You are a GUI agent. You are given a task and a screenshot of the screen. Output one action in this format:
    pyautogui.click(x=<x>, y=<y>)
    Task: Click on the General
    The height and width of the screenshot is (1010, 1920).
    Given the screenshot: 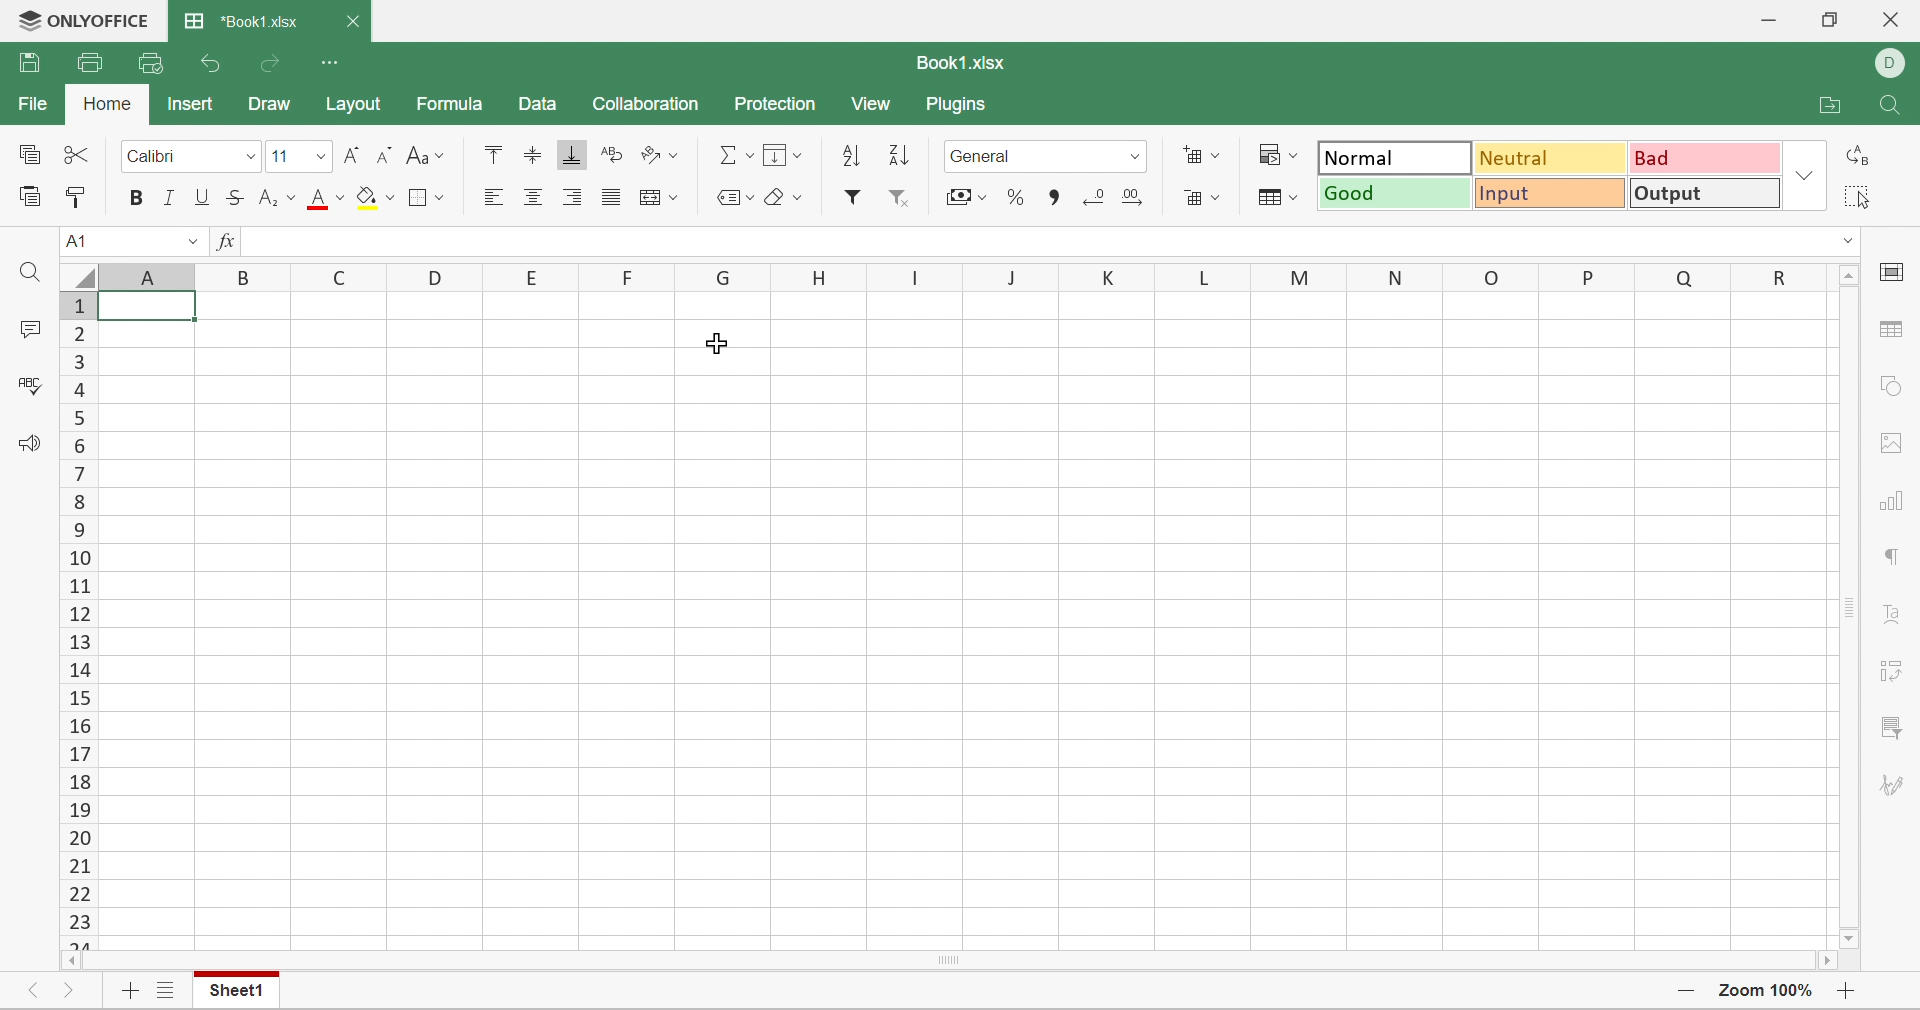 What is the action you would take?
    pyautogui.click(x=1035, y=157)
    